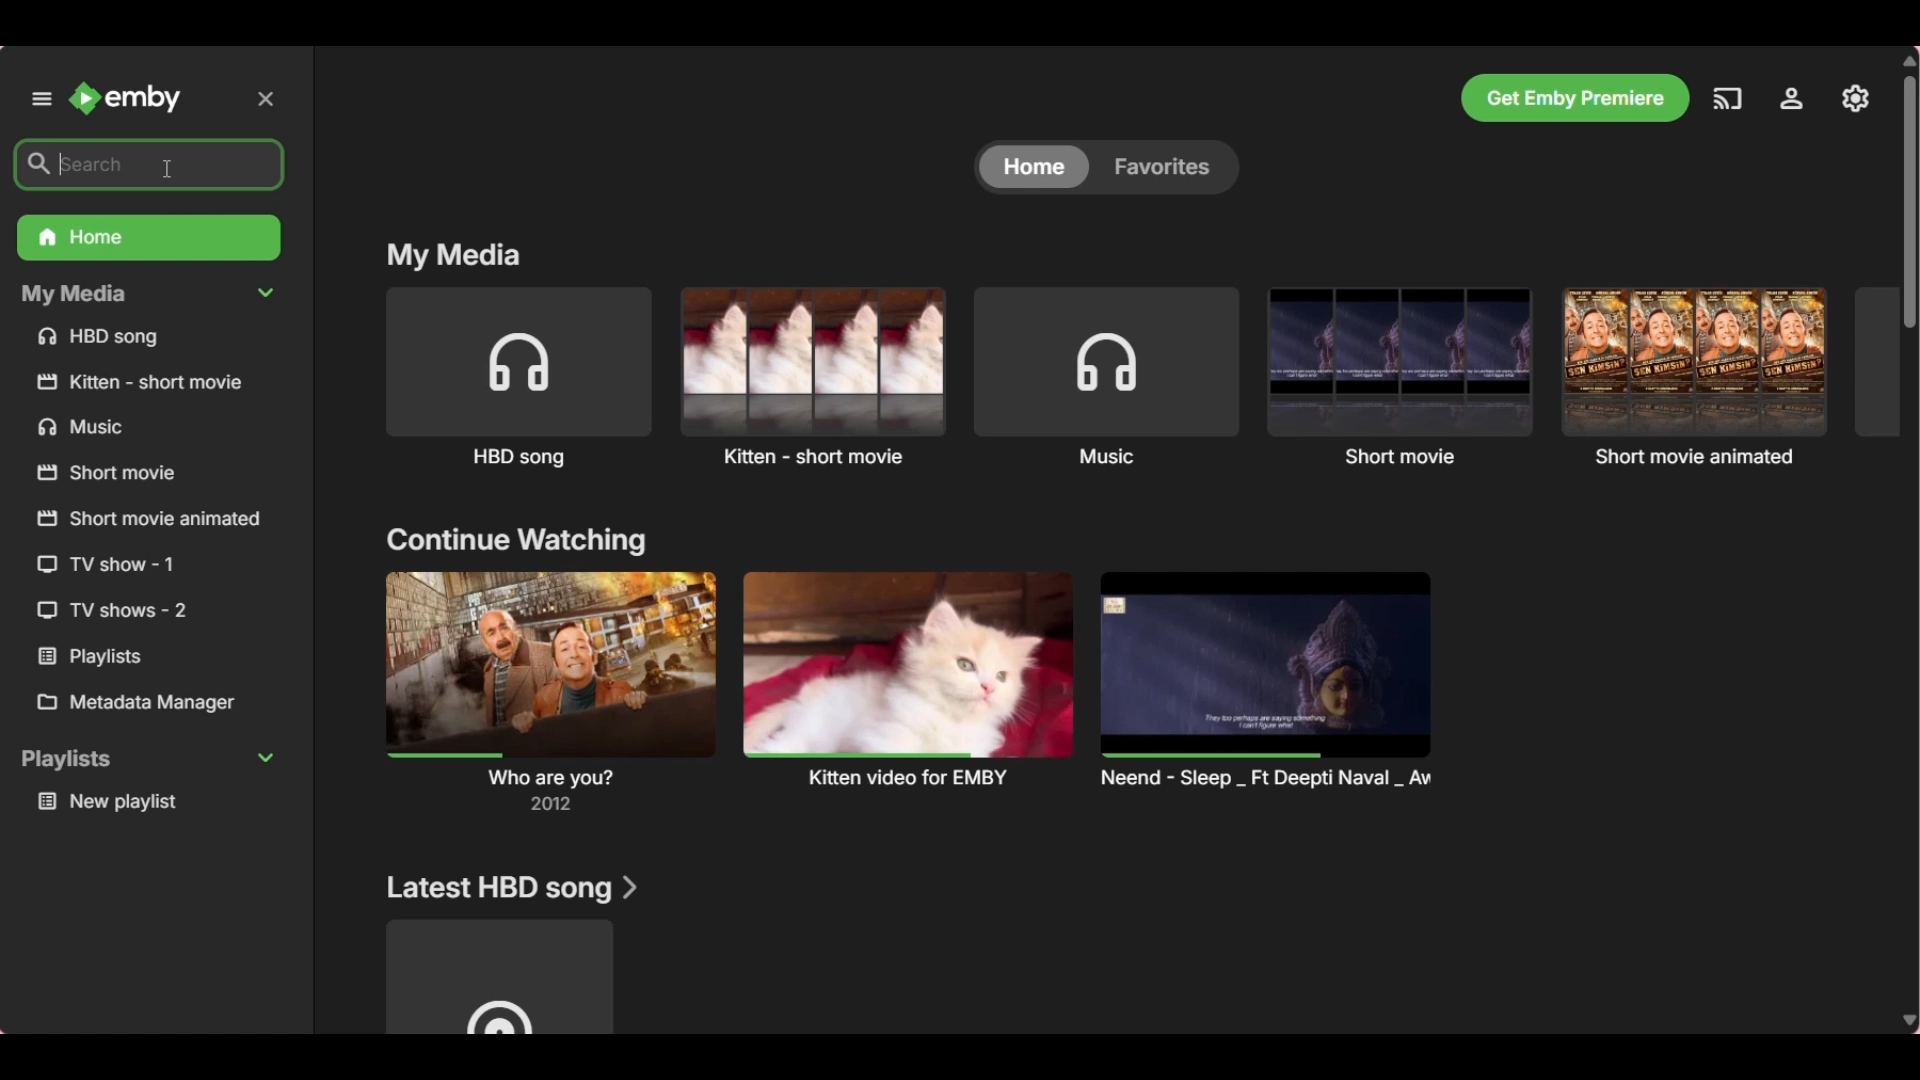 Image resolution: width=1920 pixels, height=1080 pixels. I want to click on Section title, so click(515, 541).